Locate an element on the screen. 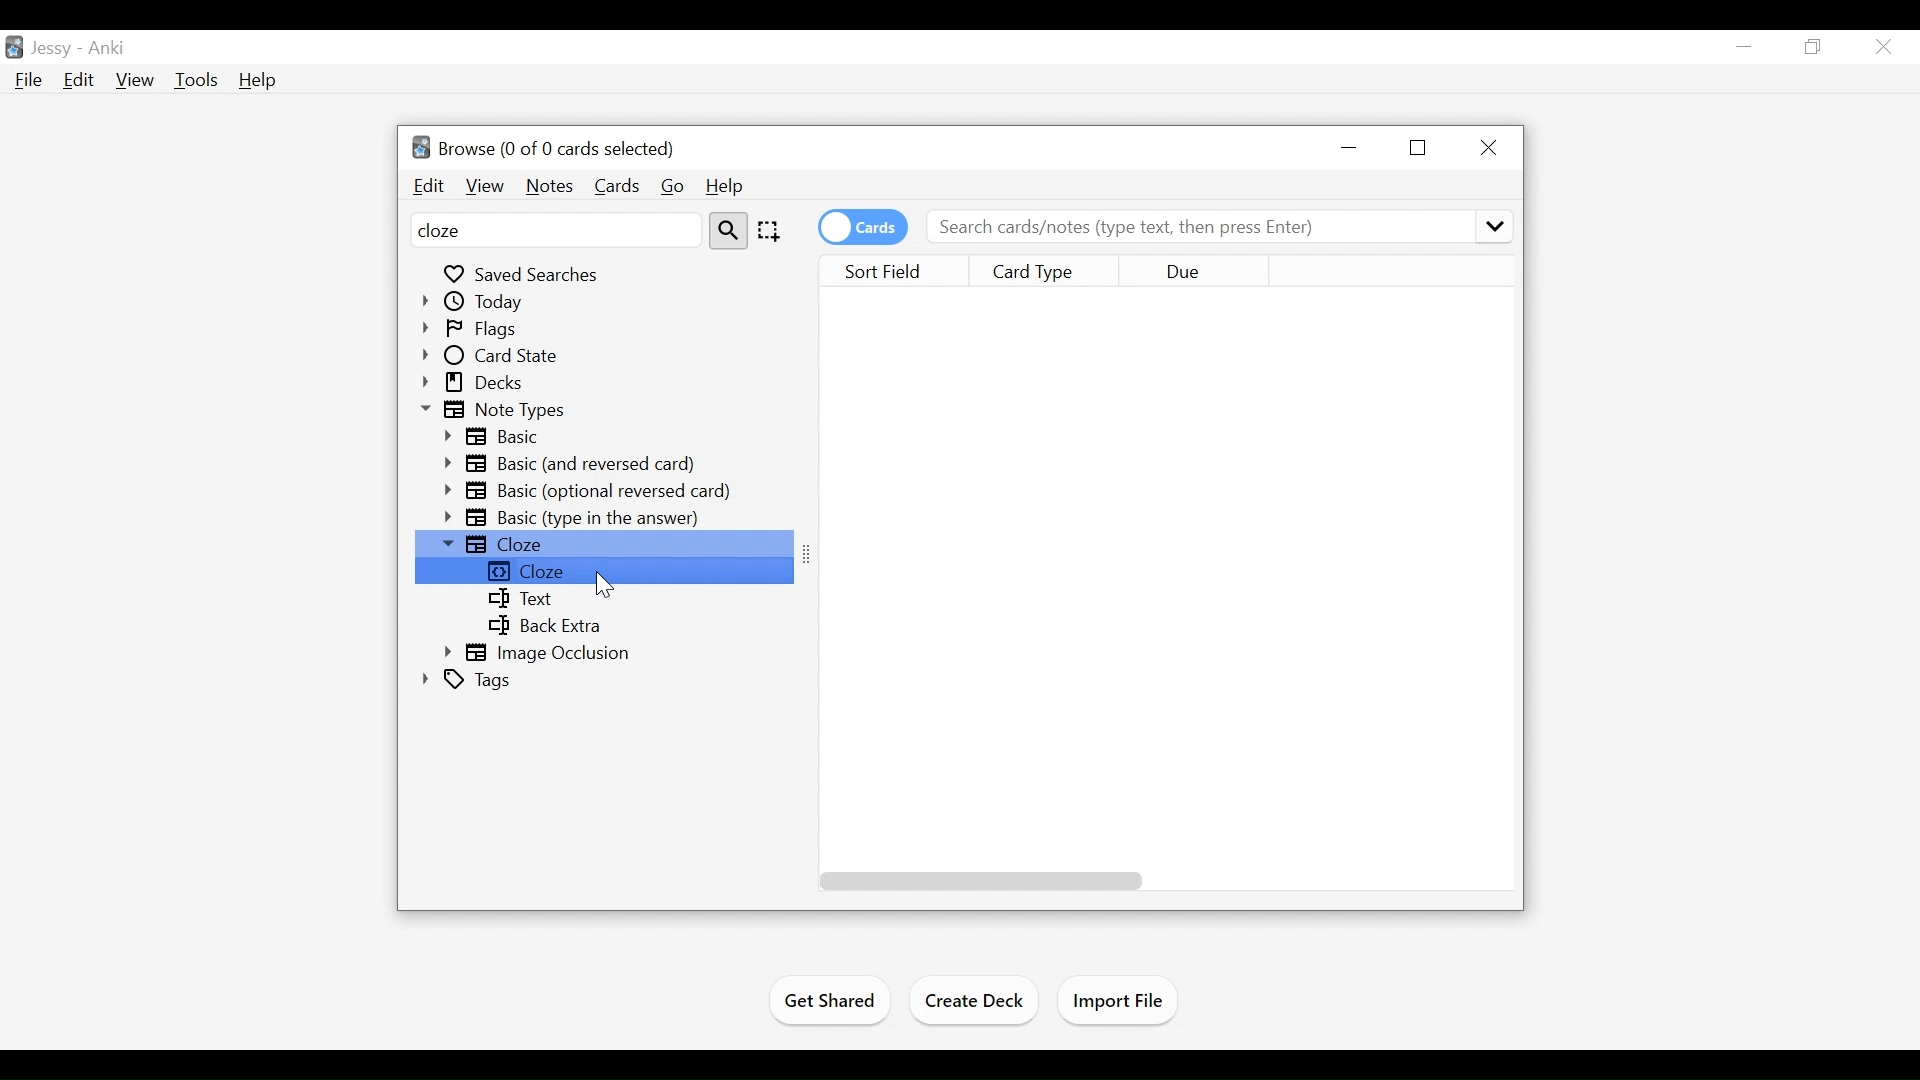 Image resolution: width=1920 pixels, height=1080 pixels. Restore is located at coordinates (1814, 48).